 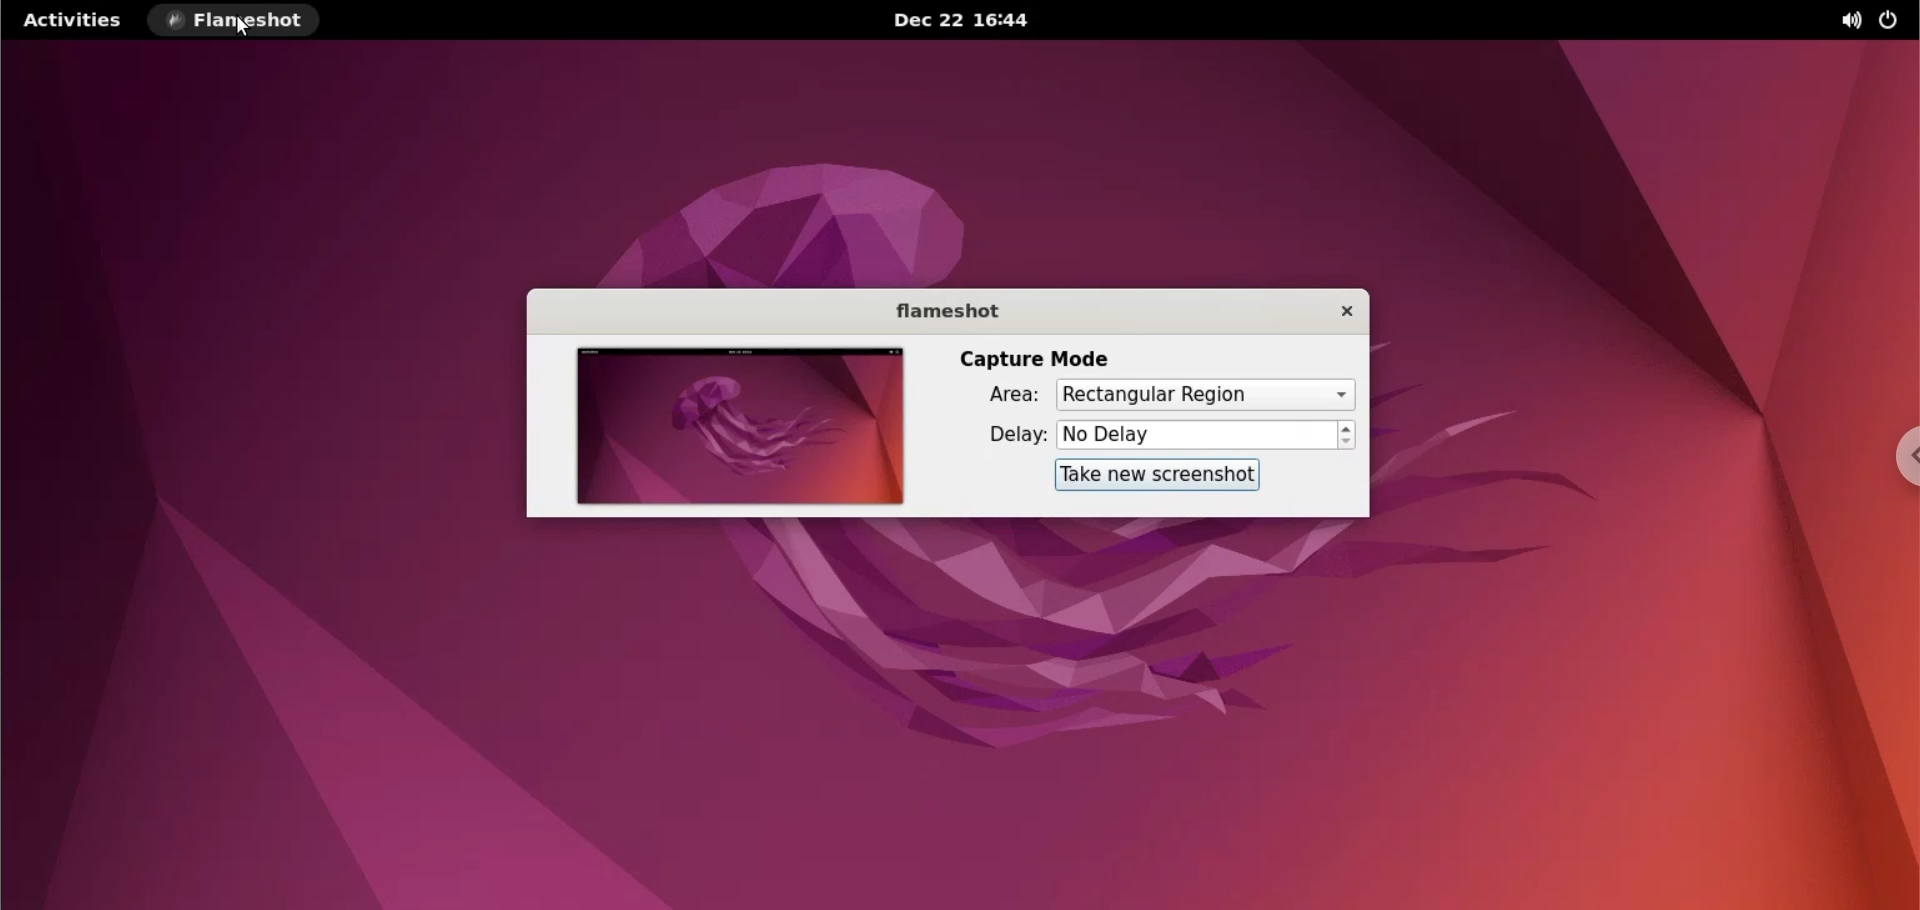 What do you see at coordinates (1203, 395) in the screenshot?
I see `capture area options` at bounding box center [1203, 395].